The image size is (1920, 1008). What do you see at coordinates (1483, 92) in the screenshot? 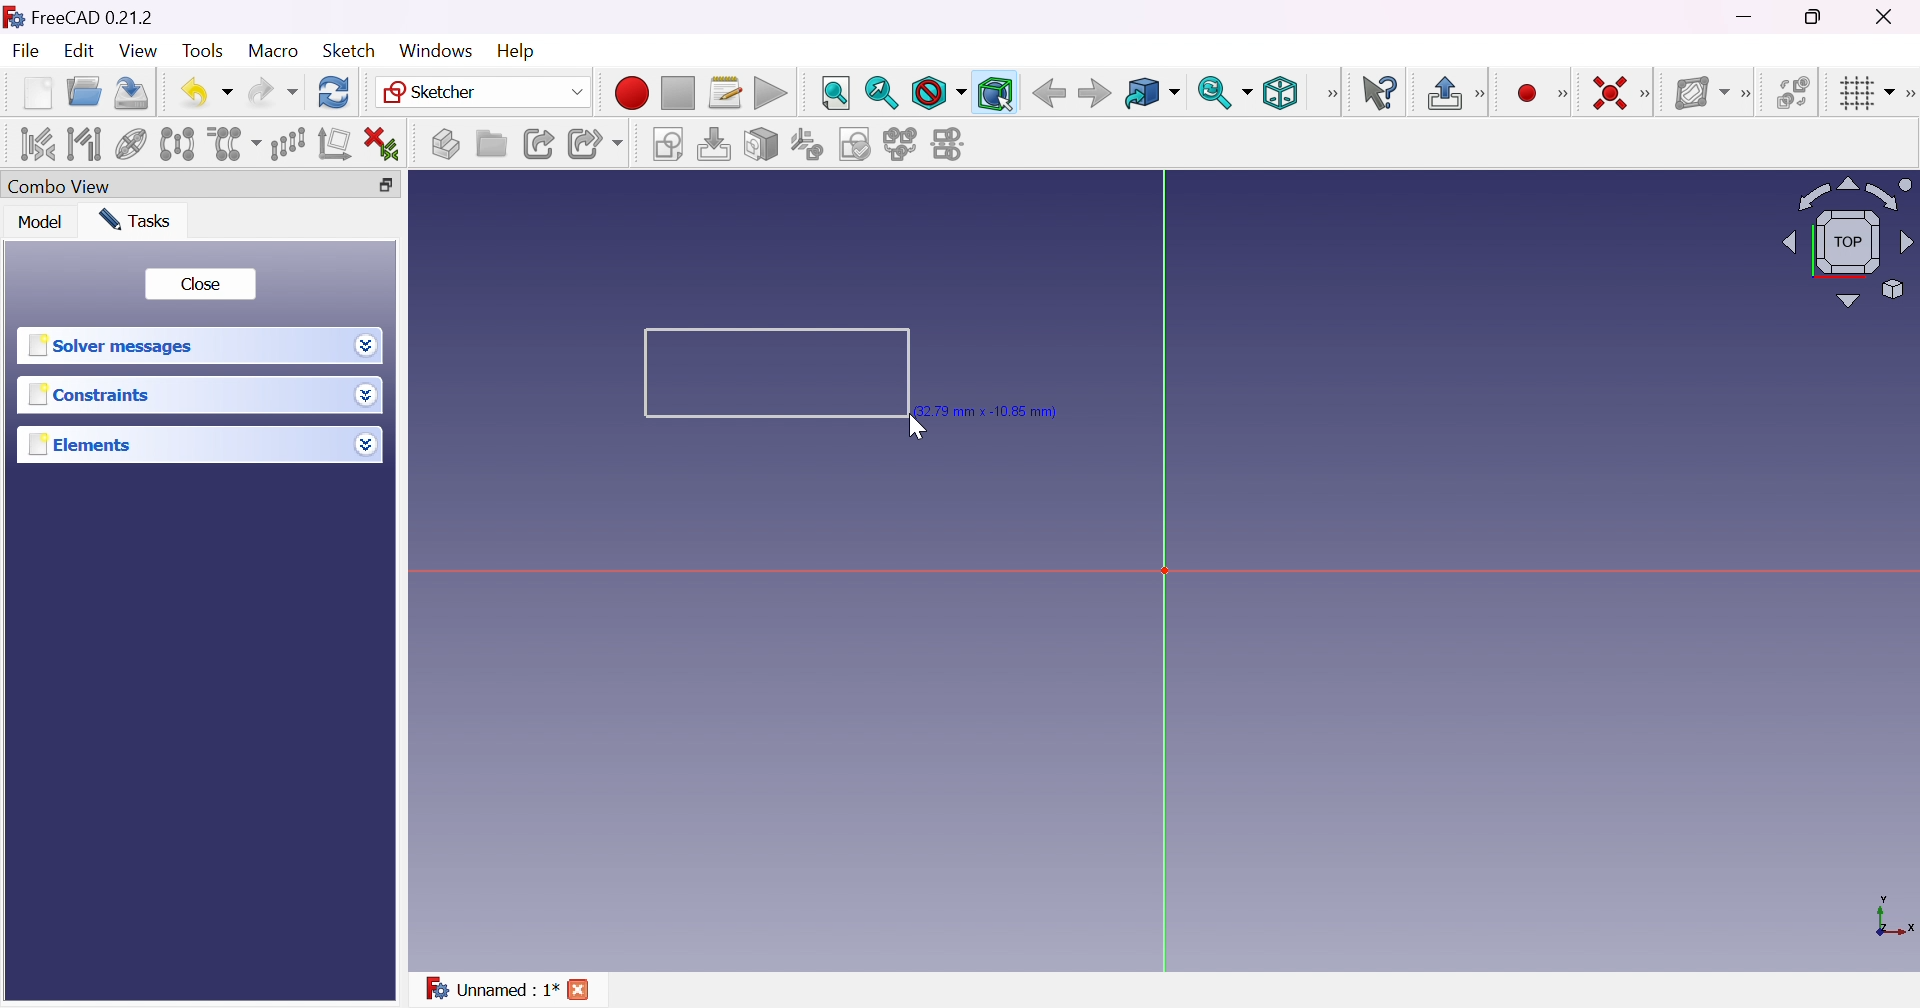
I see `[Sketcher edit mode]` at bounding box center [1483, 92].